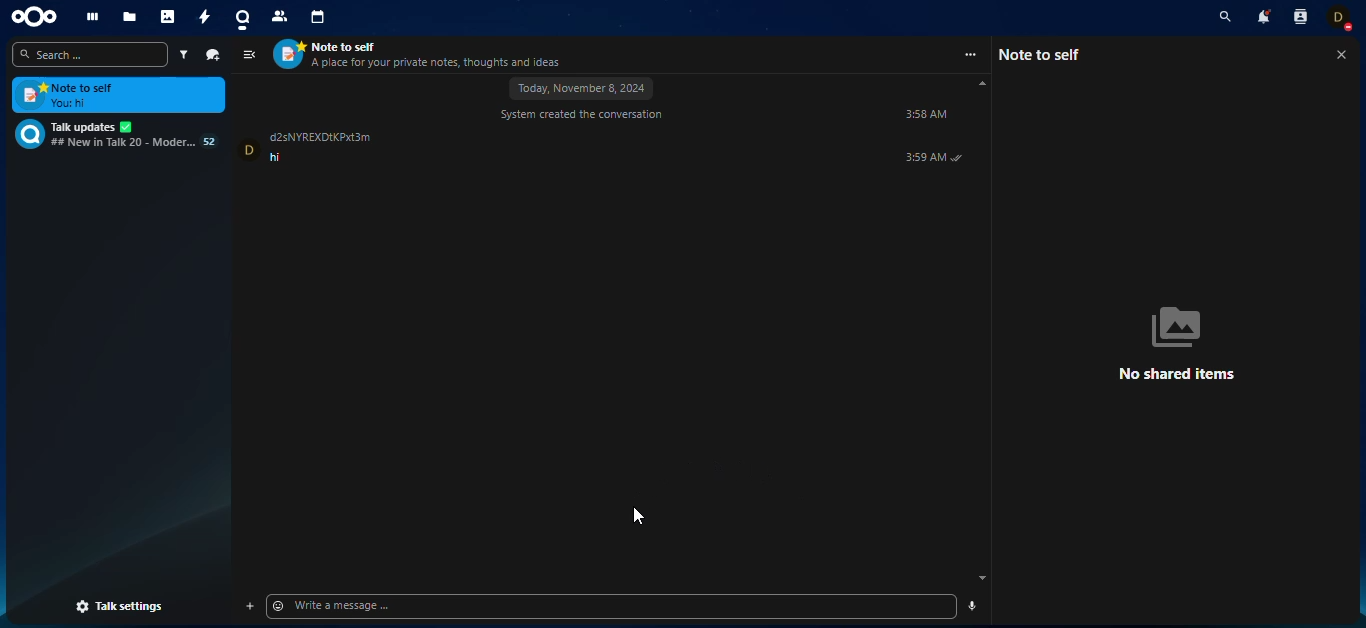 The image size is (1366, 628). What do you see at coordinates (214, 54) in the screenshot?
I see `new chat` at bounding box center [214, 54].